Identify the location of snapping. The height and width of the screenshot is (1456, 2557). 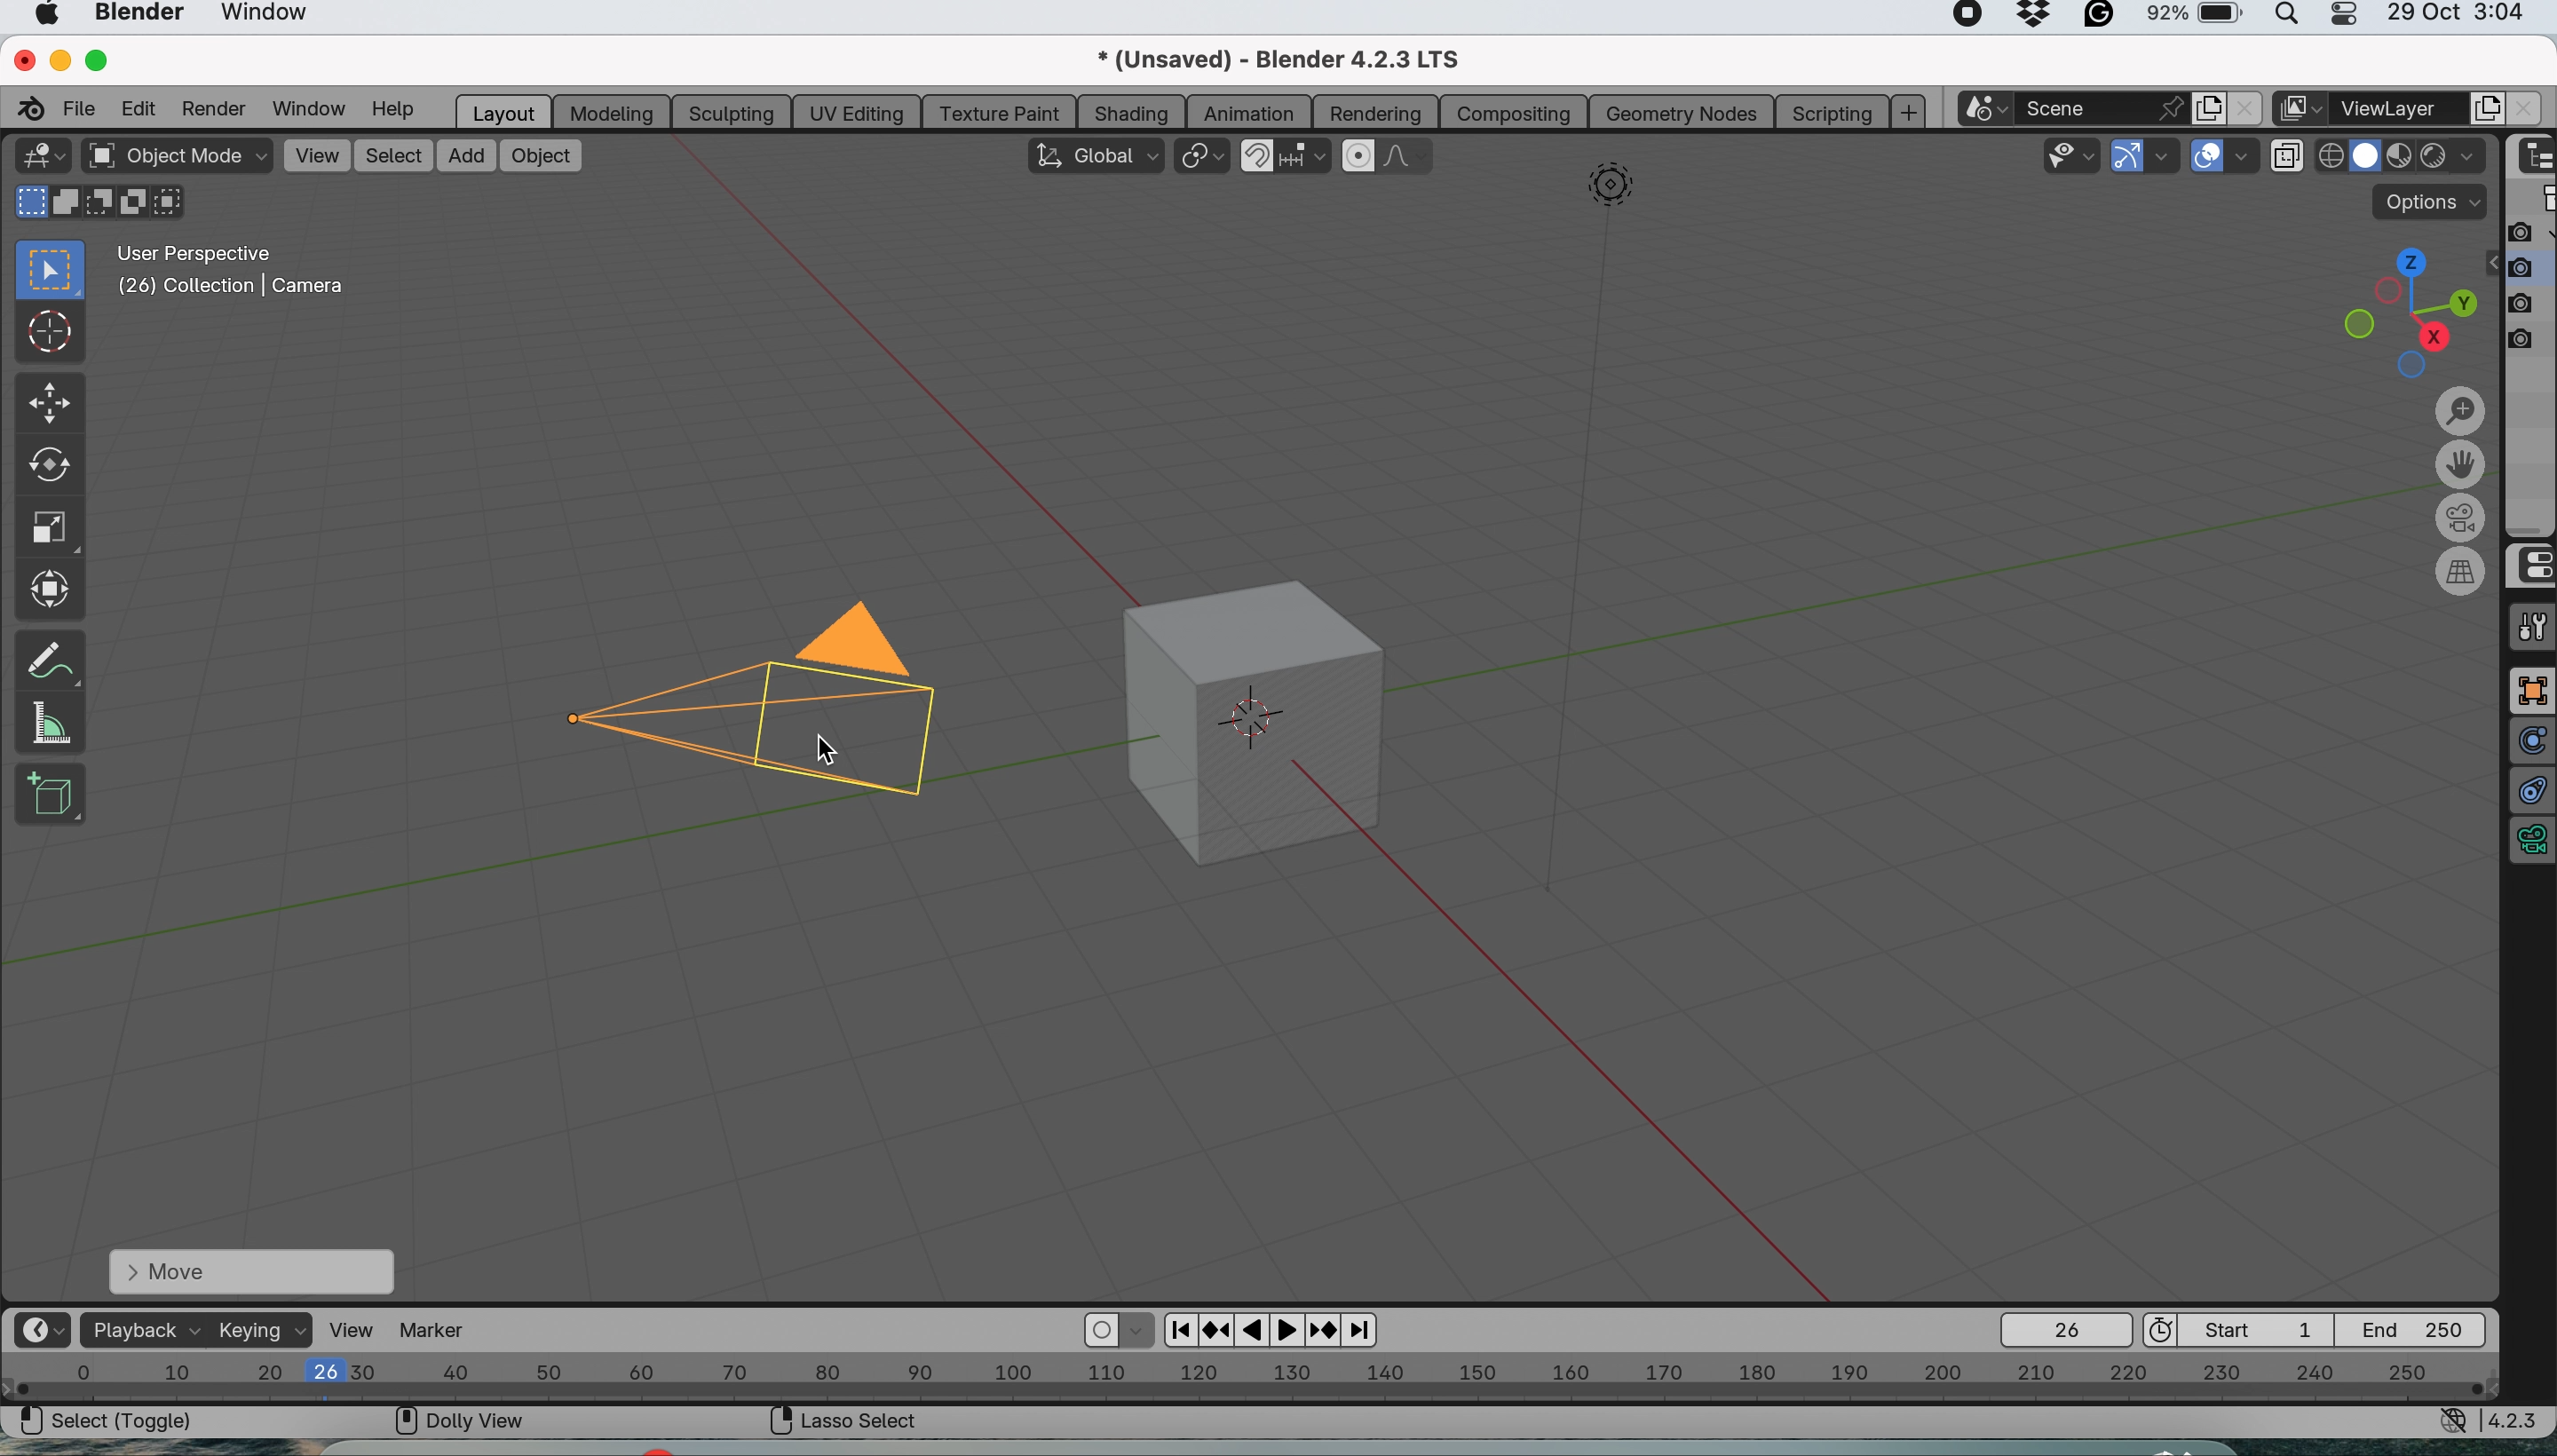
(1307, 158).